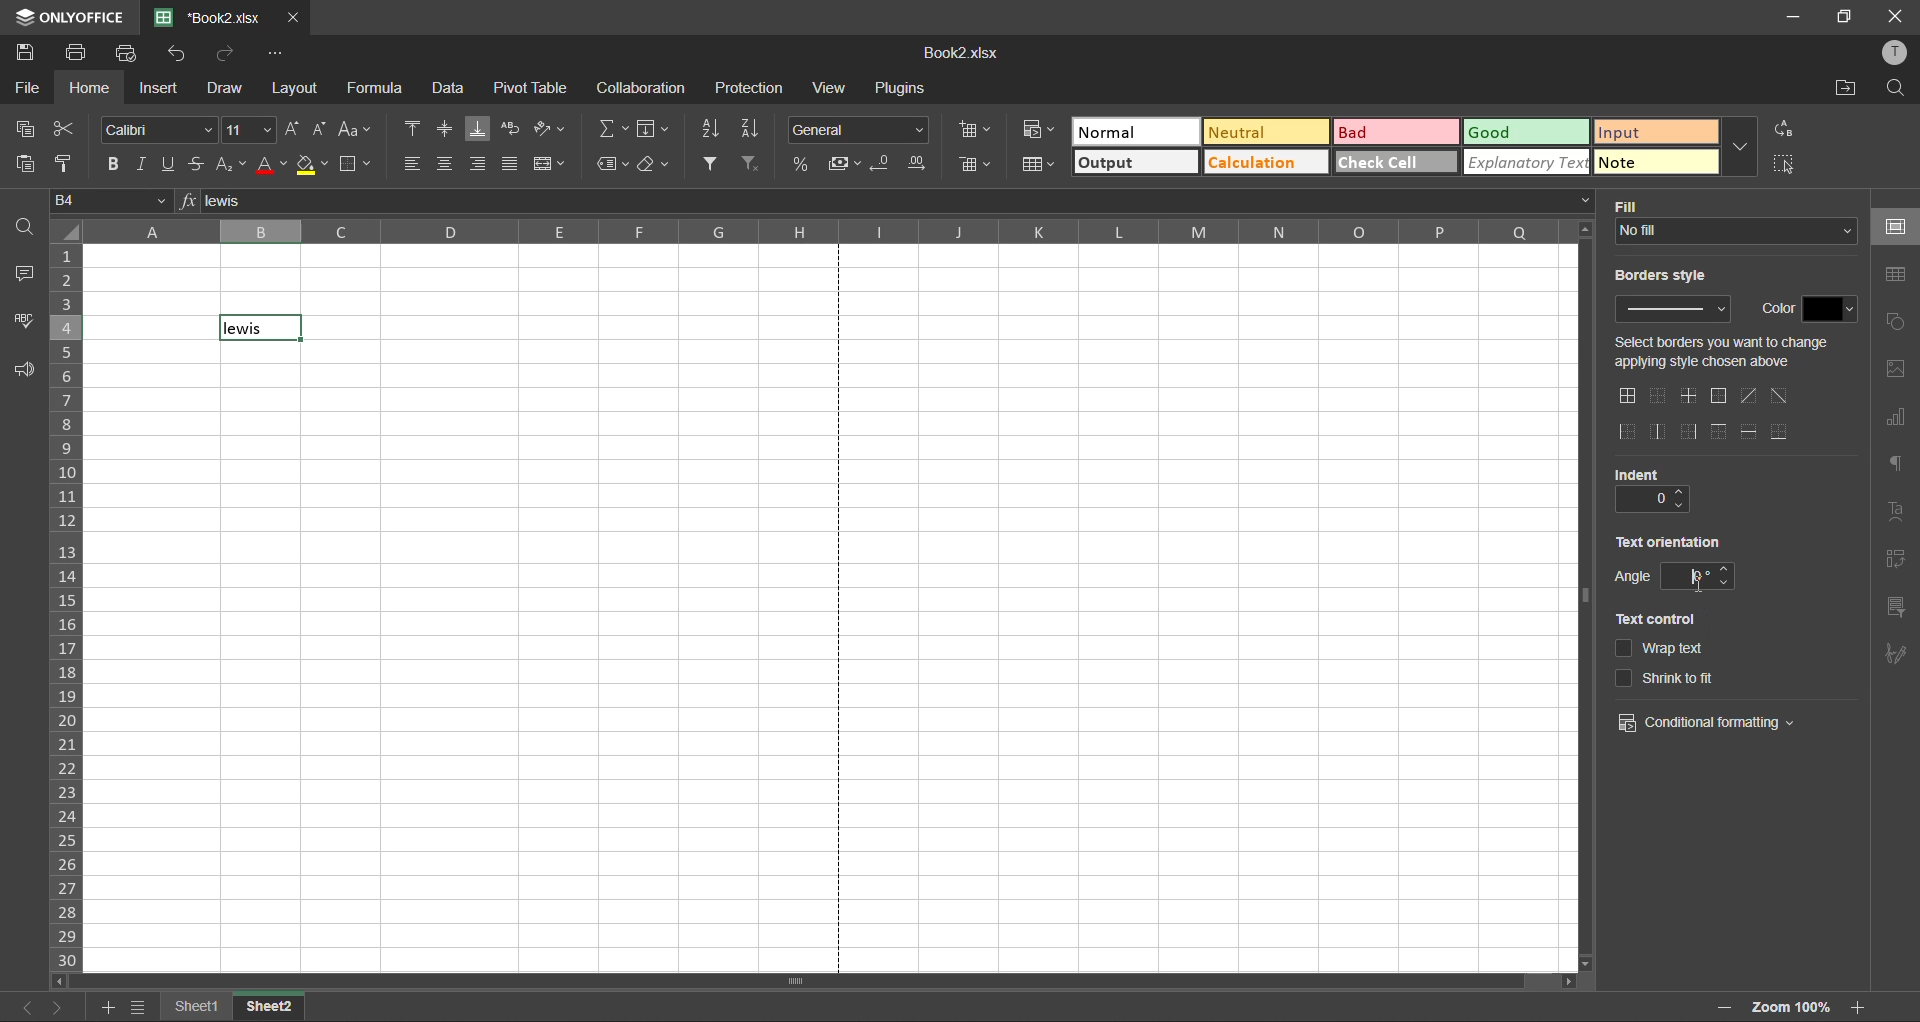 The width and height of the screenshot is (1920, 1022). I want to click on cell address, so click(108, 201).